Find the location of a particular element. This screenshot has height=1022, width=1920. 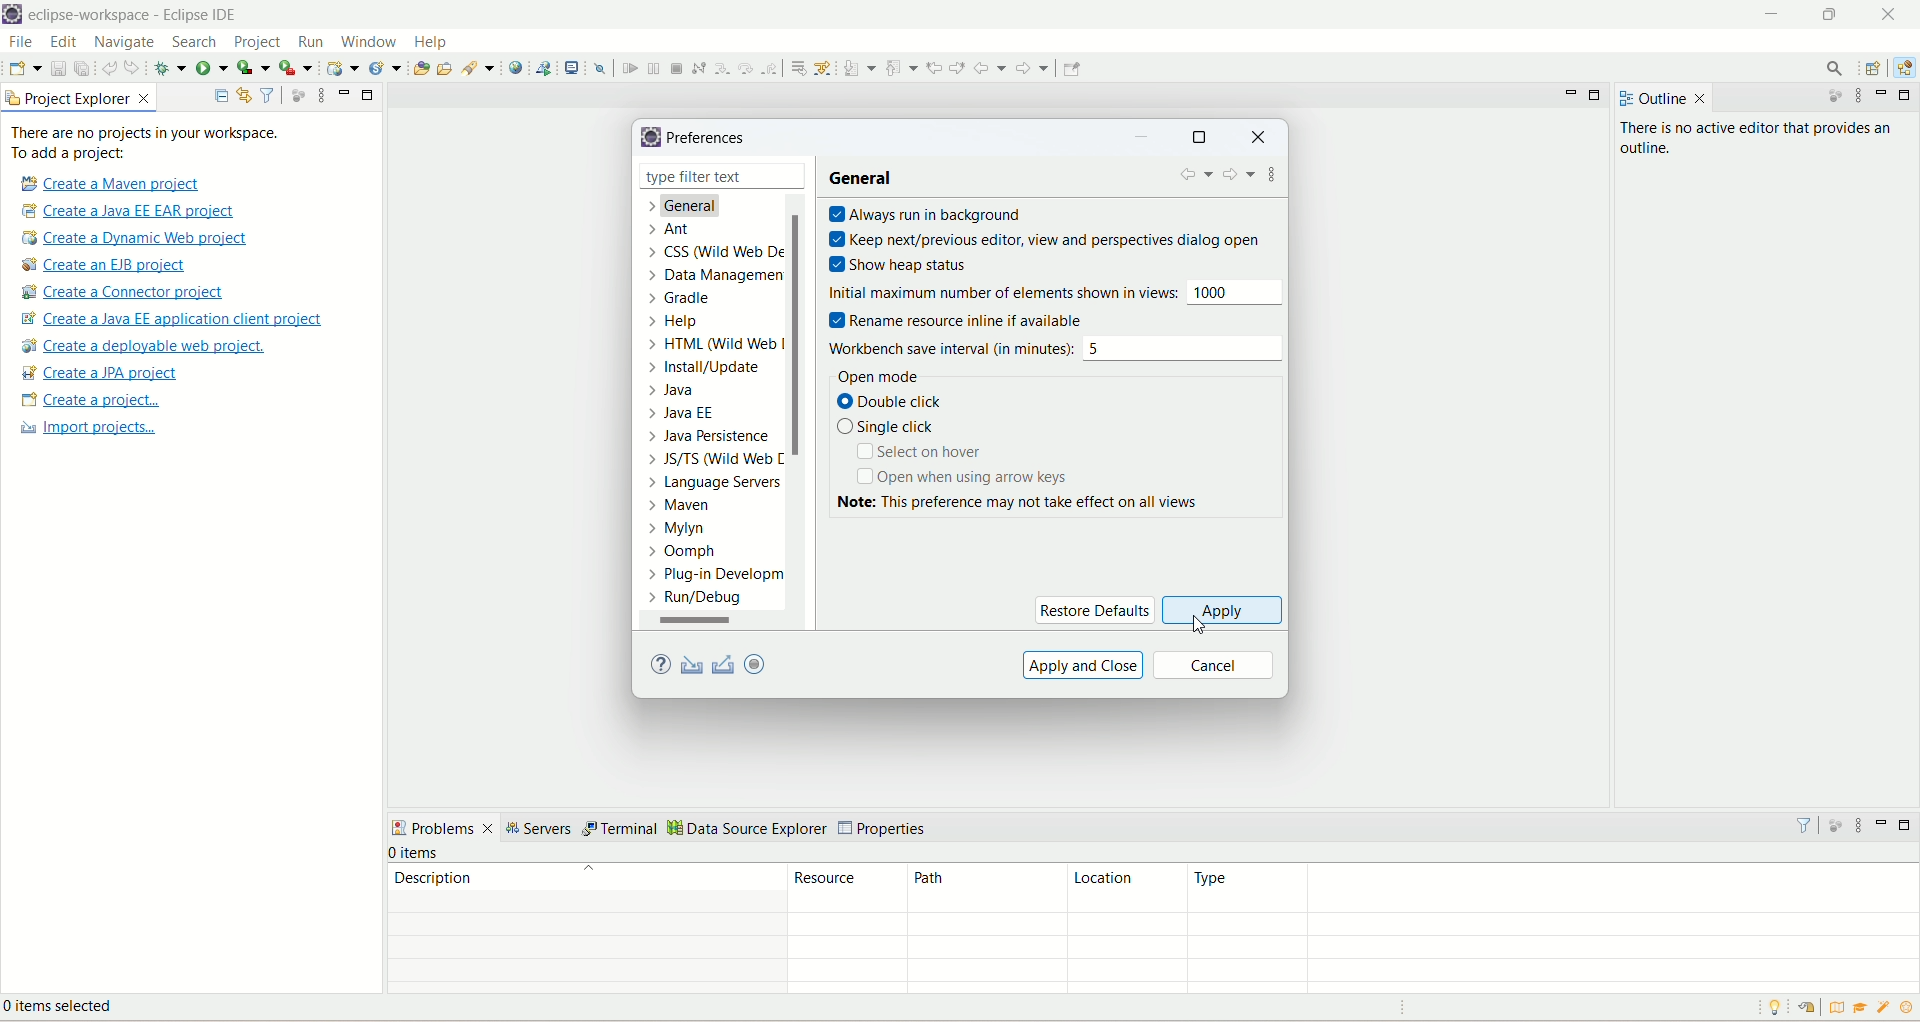

mayer is located at coordinates (685, 508).